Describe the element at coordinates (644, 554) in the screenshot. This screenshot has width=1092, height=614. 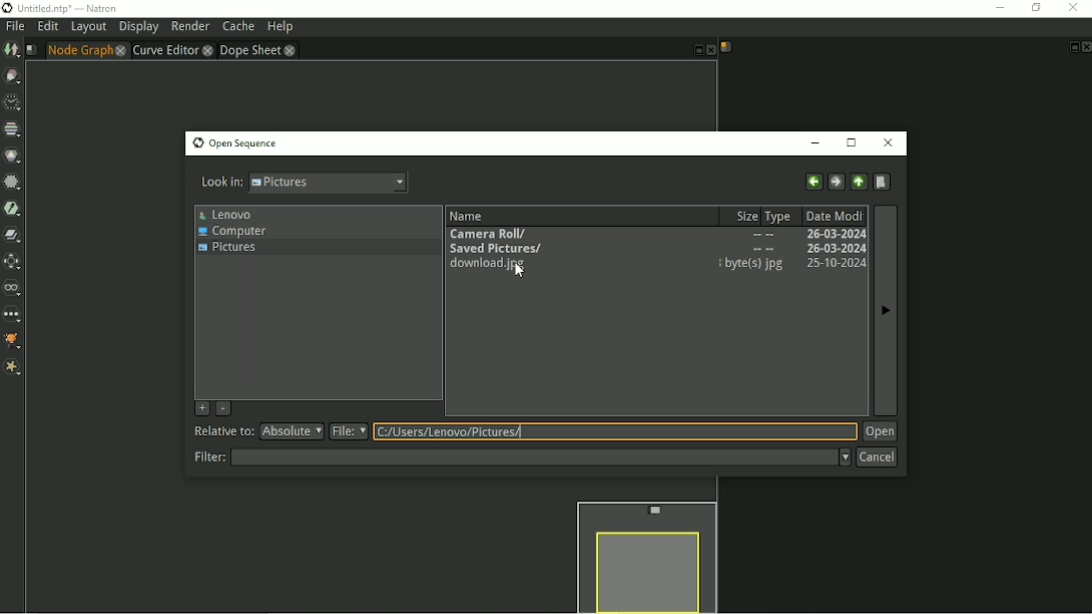
I see `Preview` at that location.